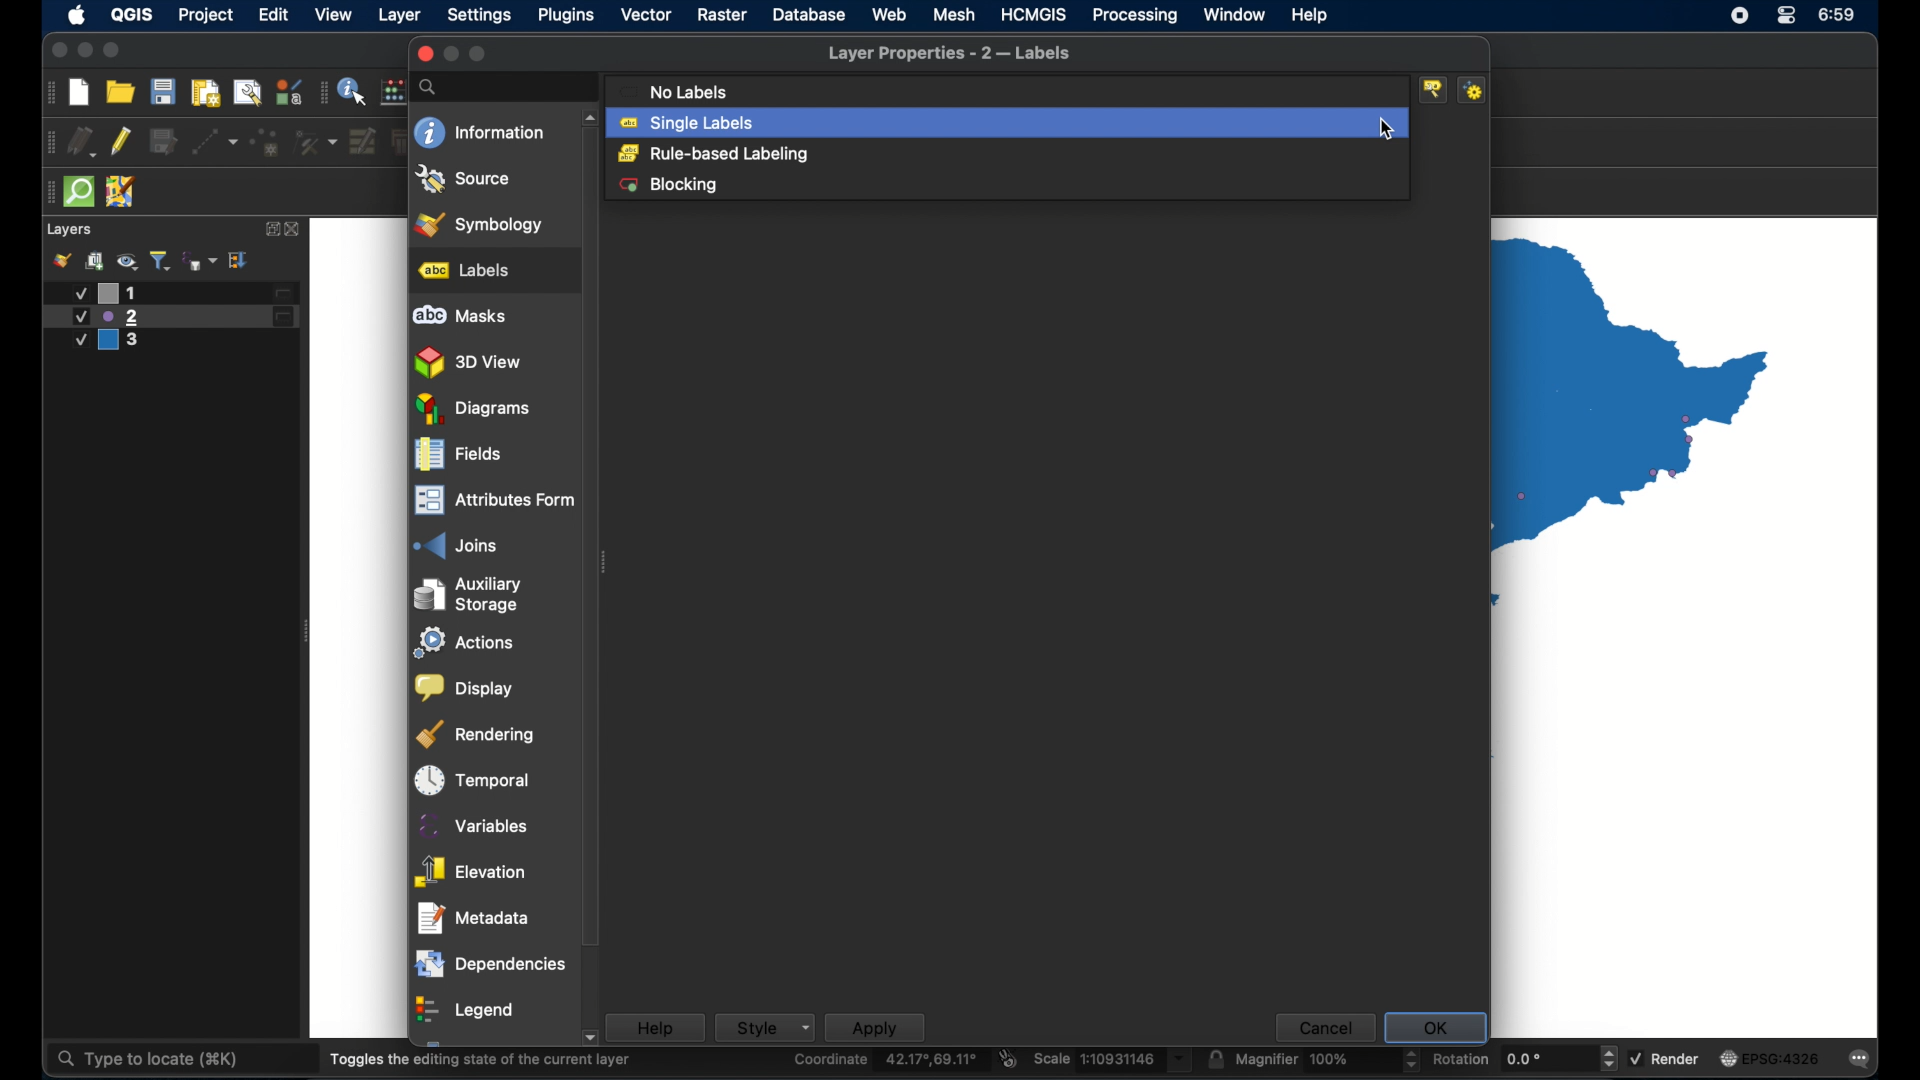 This screenshot has width=1920, height=1080. What do you see at coordinates (479, 54) in the screenshot?
I see `maximize` at bounding box center [479, 54].